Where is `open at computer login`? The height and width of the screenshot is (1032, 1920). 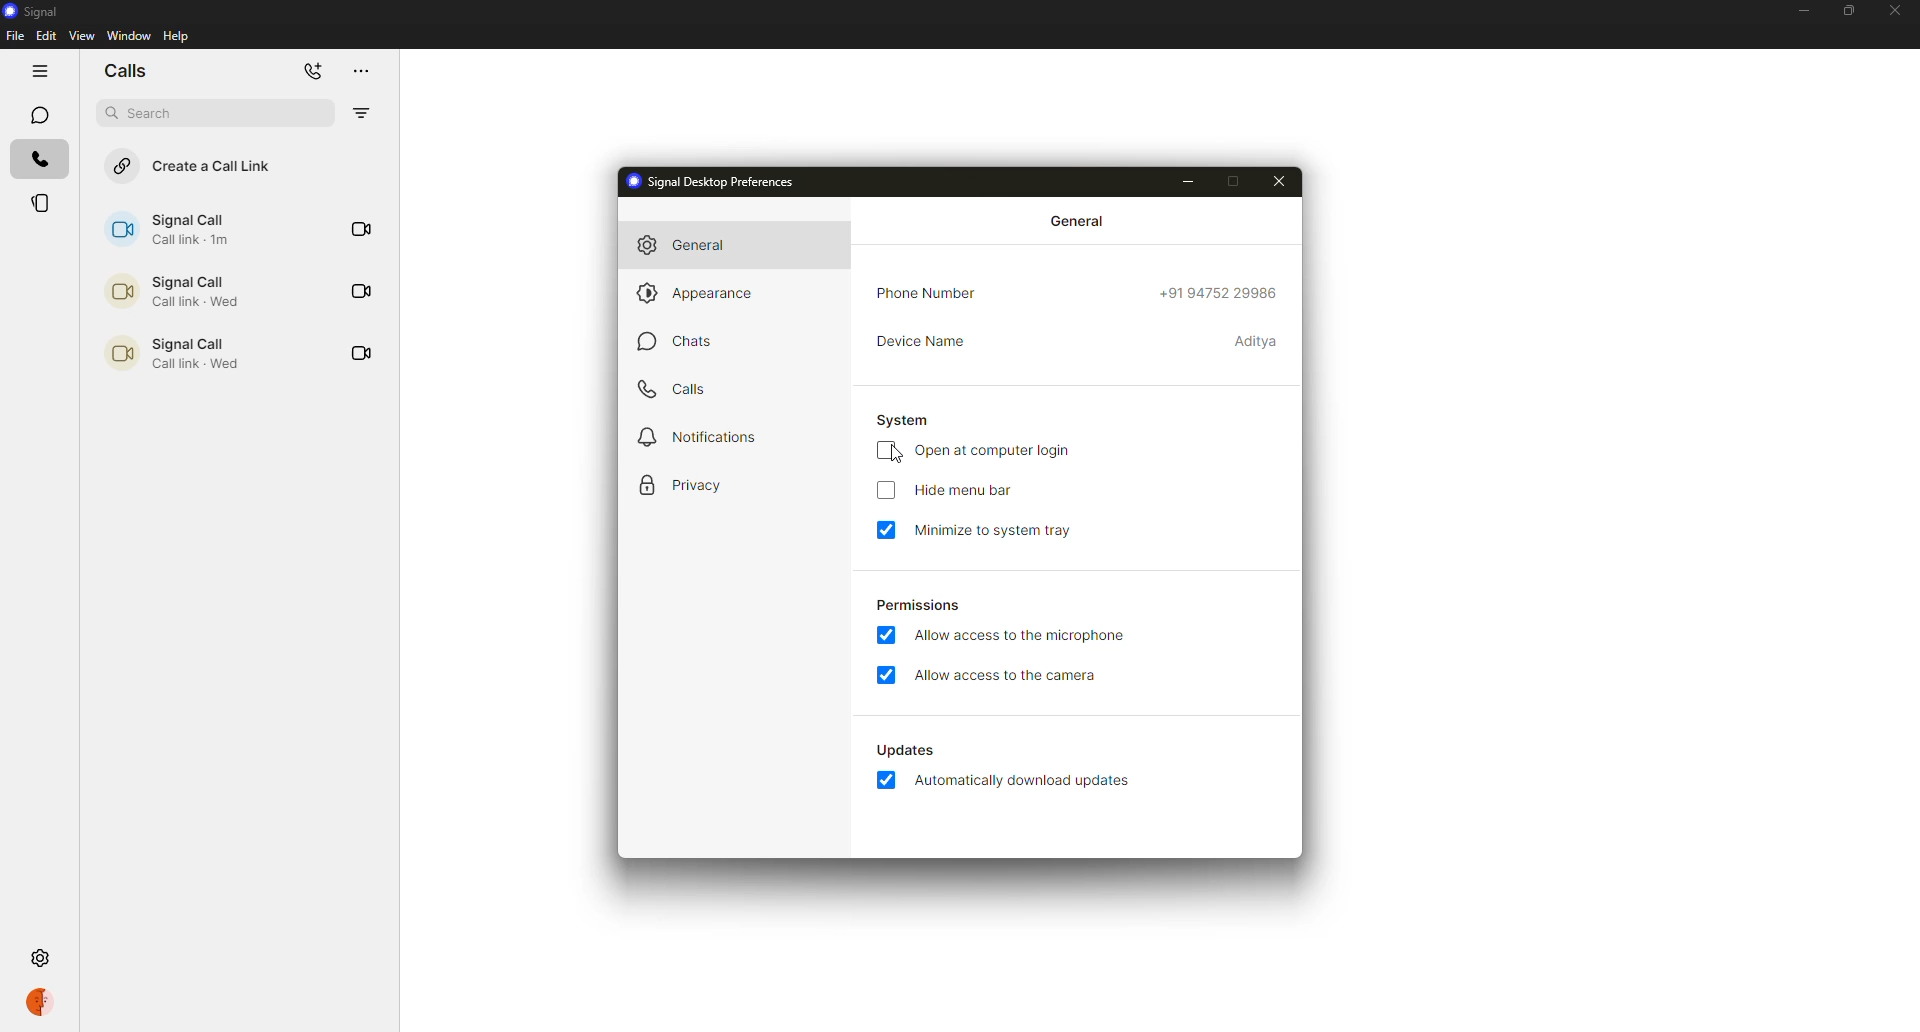 open at computer login is located at coordinates (996, 451).